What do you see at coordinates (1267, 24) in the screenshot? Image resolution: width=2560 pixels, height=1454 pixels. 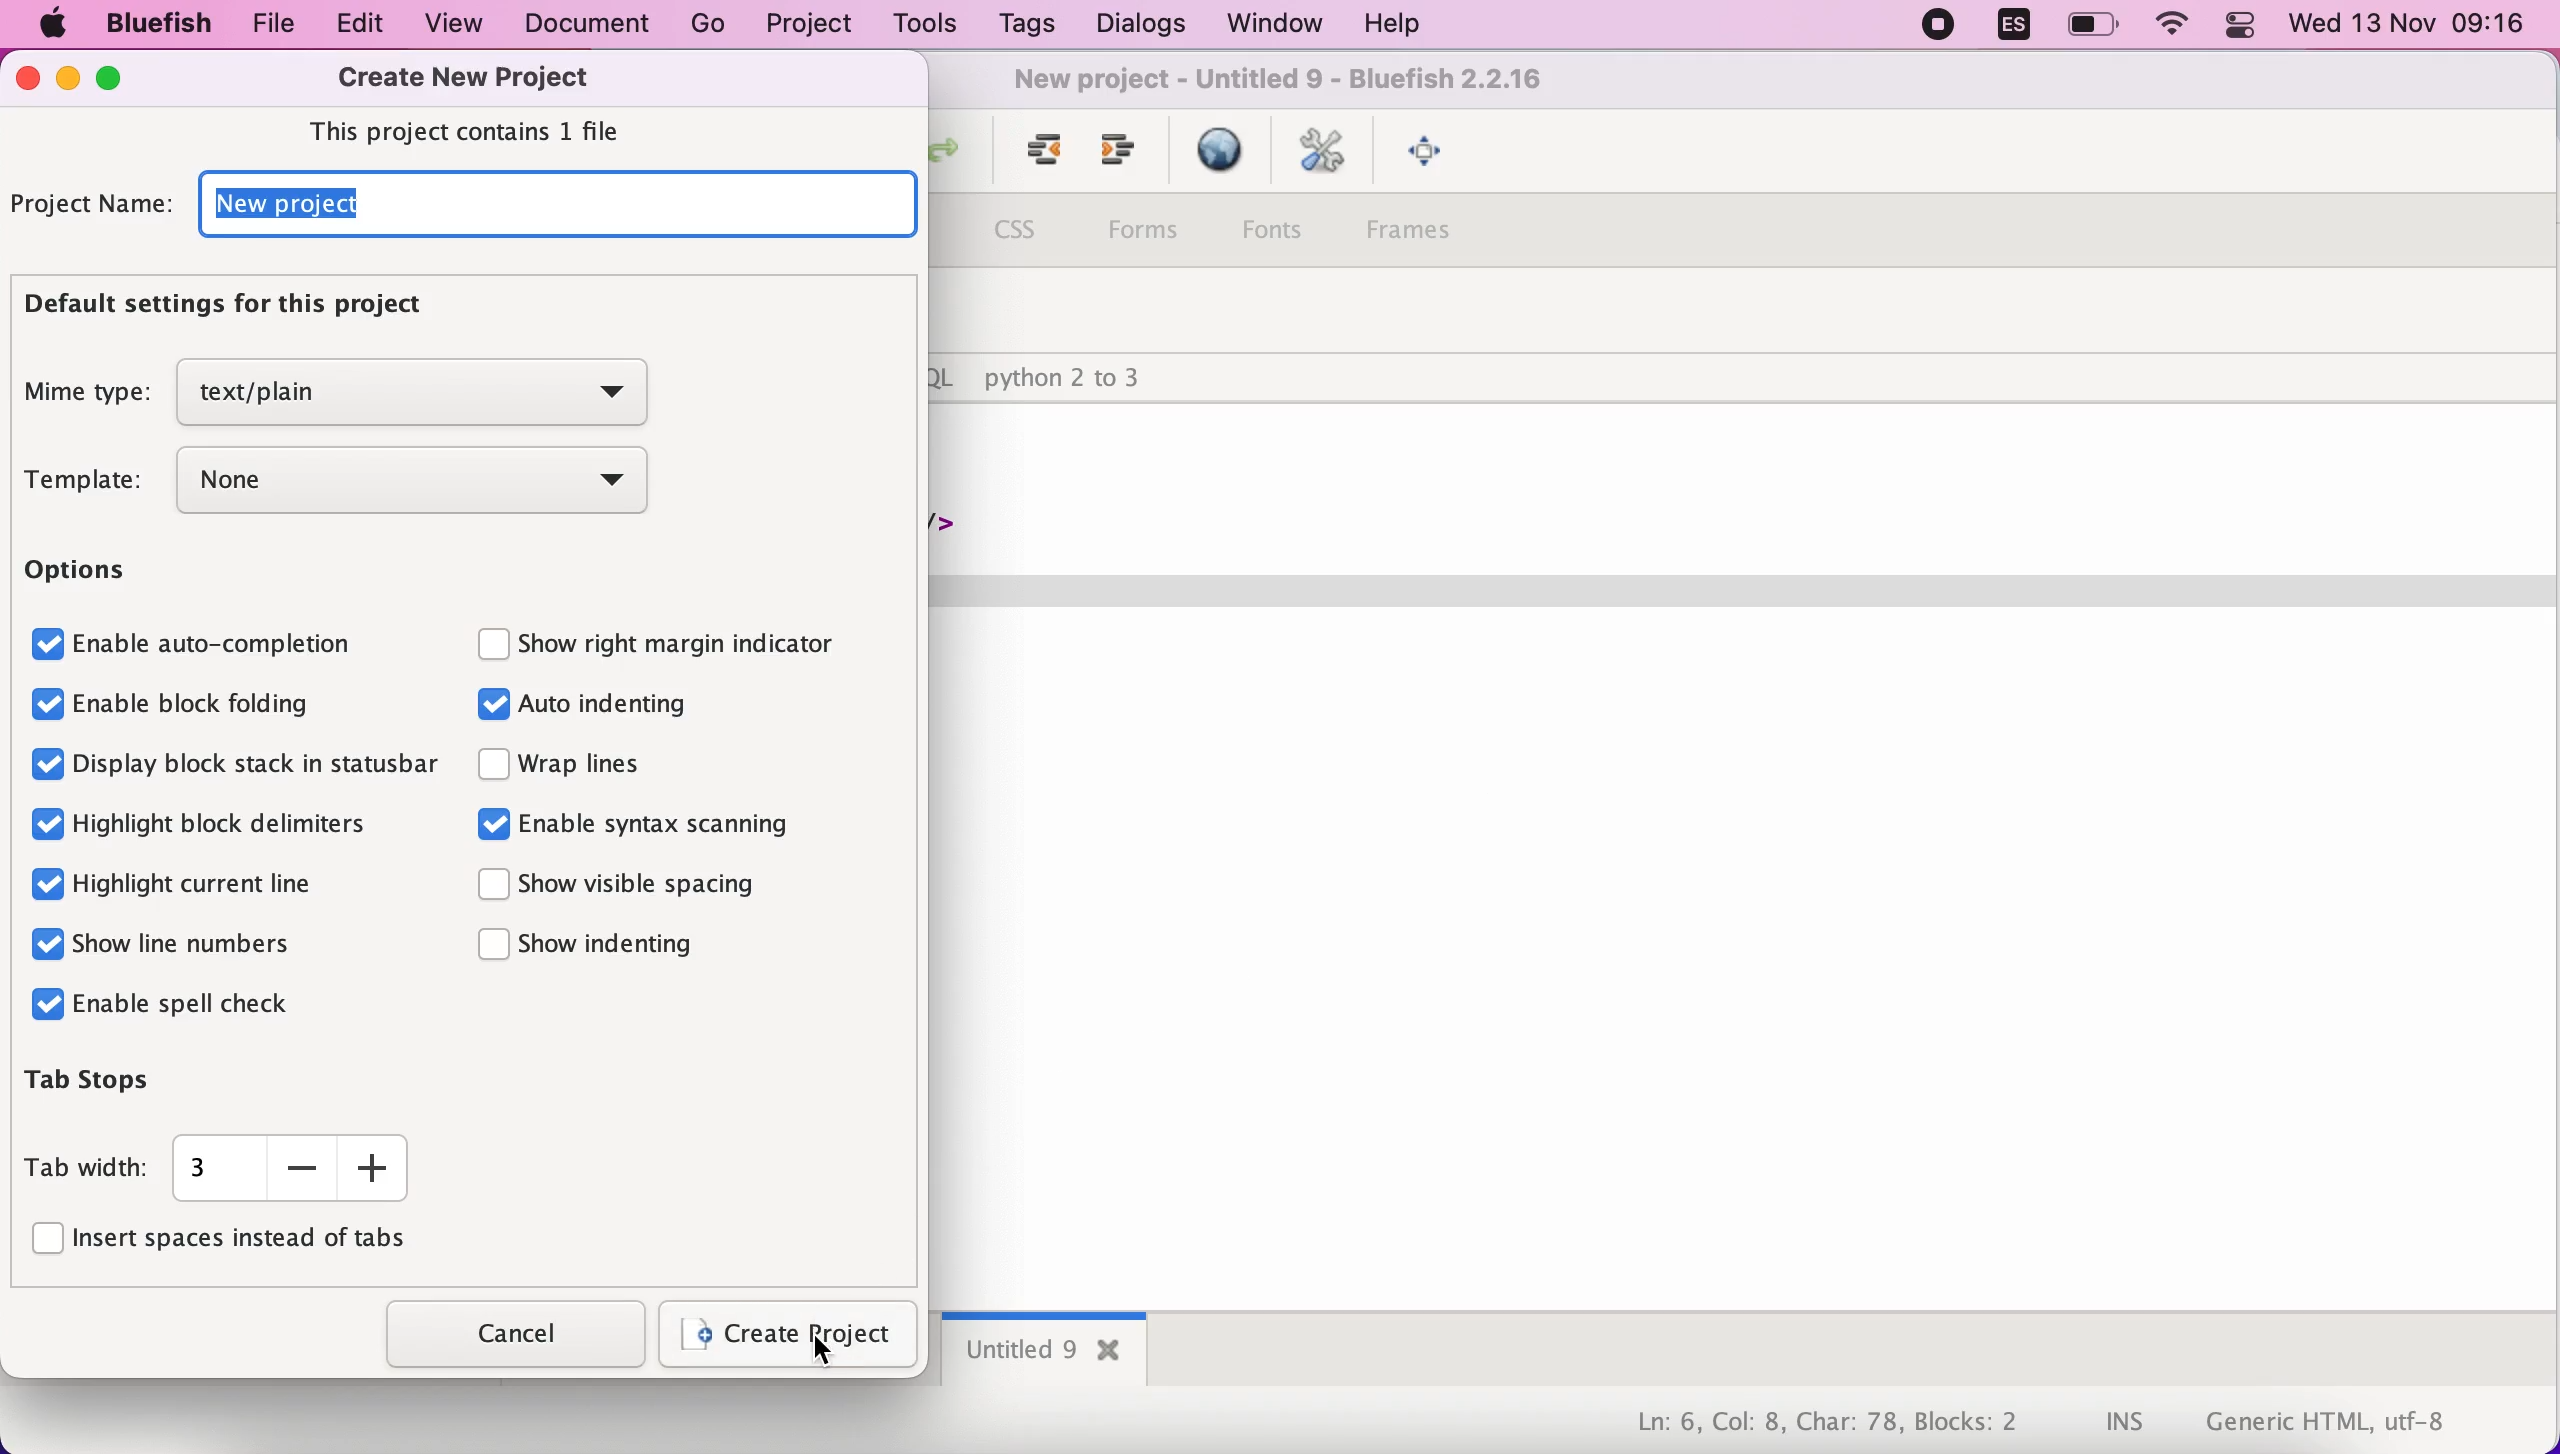 I see `window` at bounding box center [1267, 24].